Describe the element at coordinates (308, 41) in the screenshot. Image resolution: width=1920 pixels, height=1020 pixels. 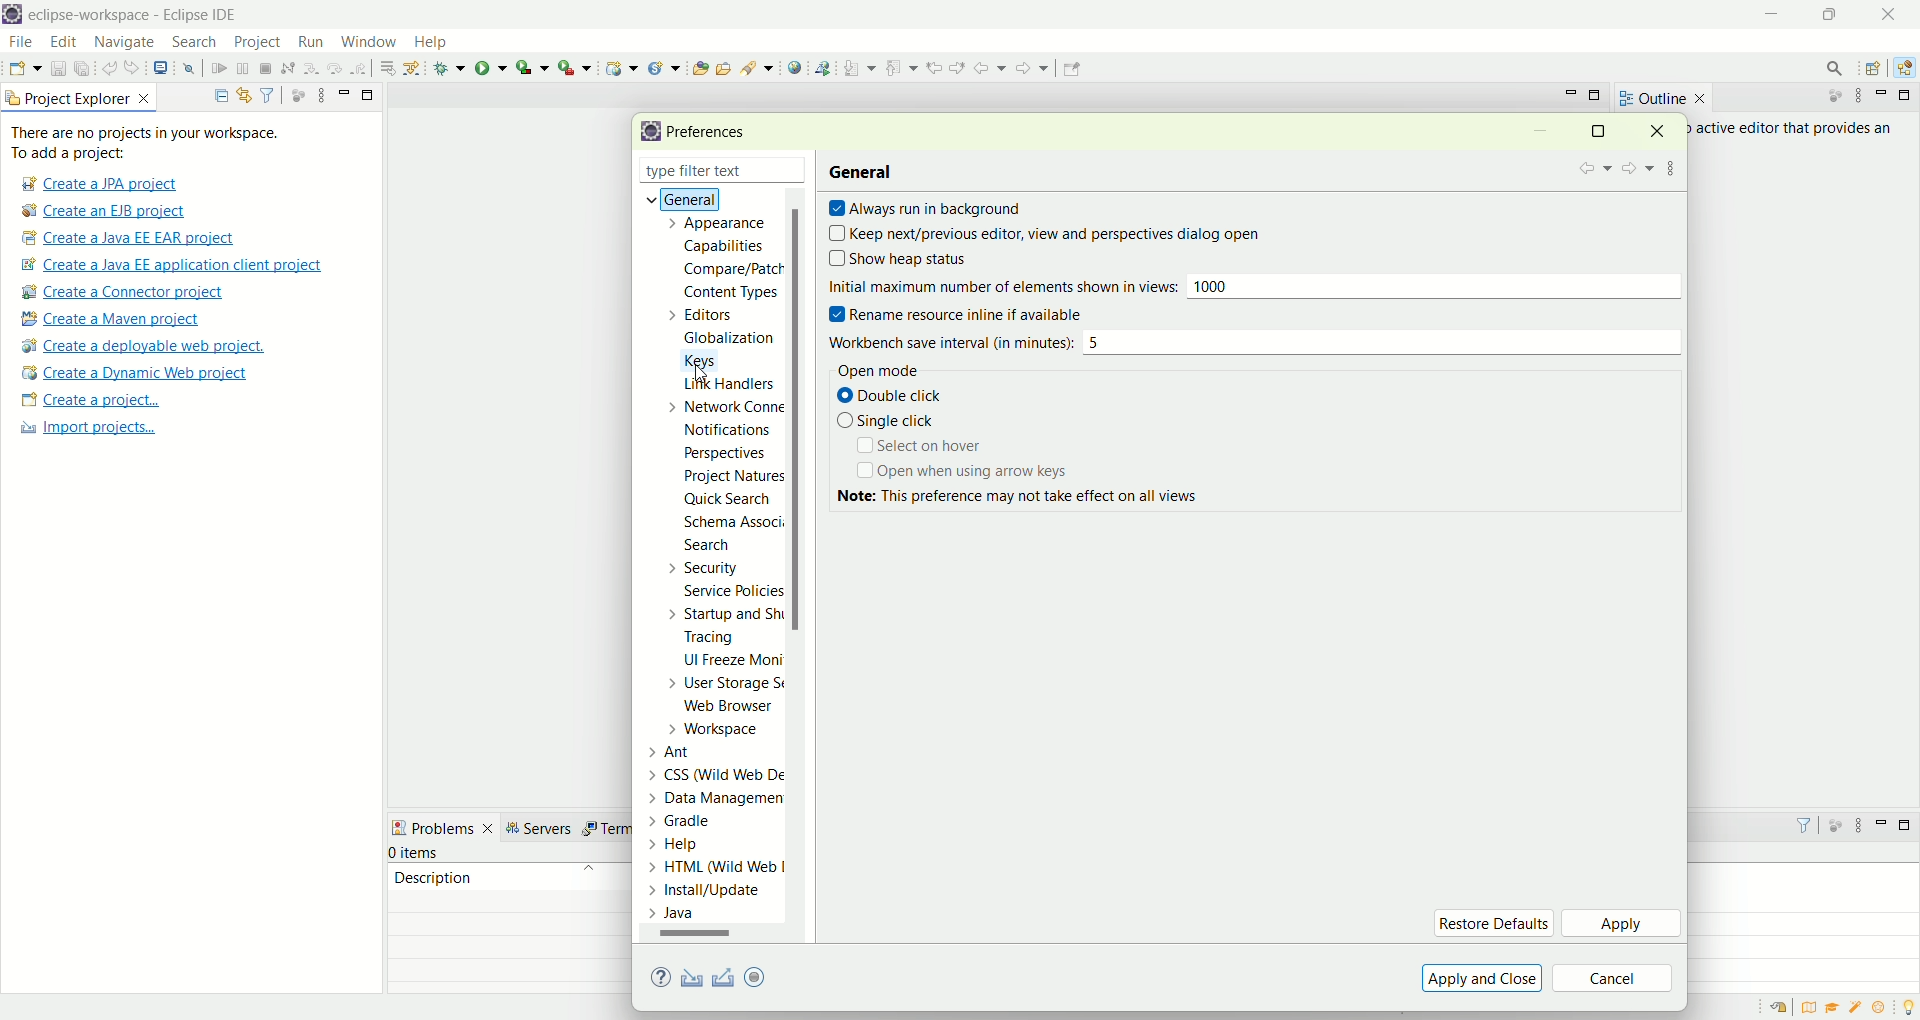
I see `run` at that location.